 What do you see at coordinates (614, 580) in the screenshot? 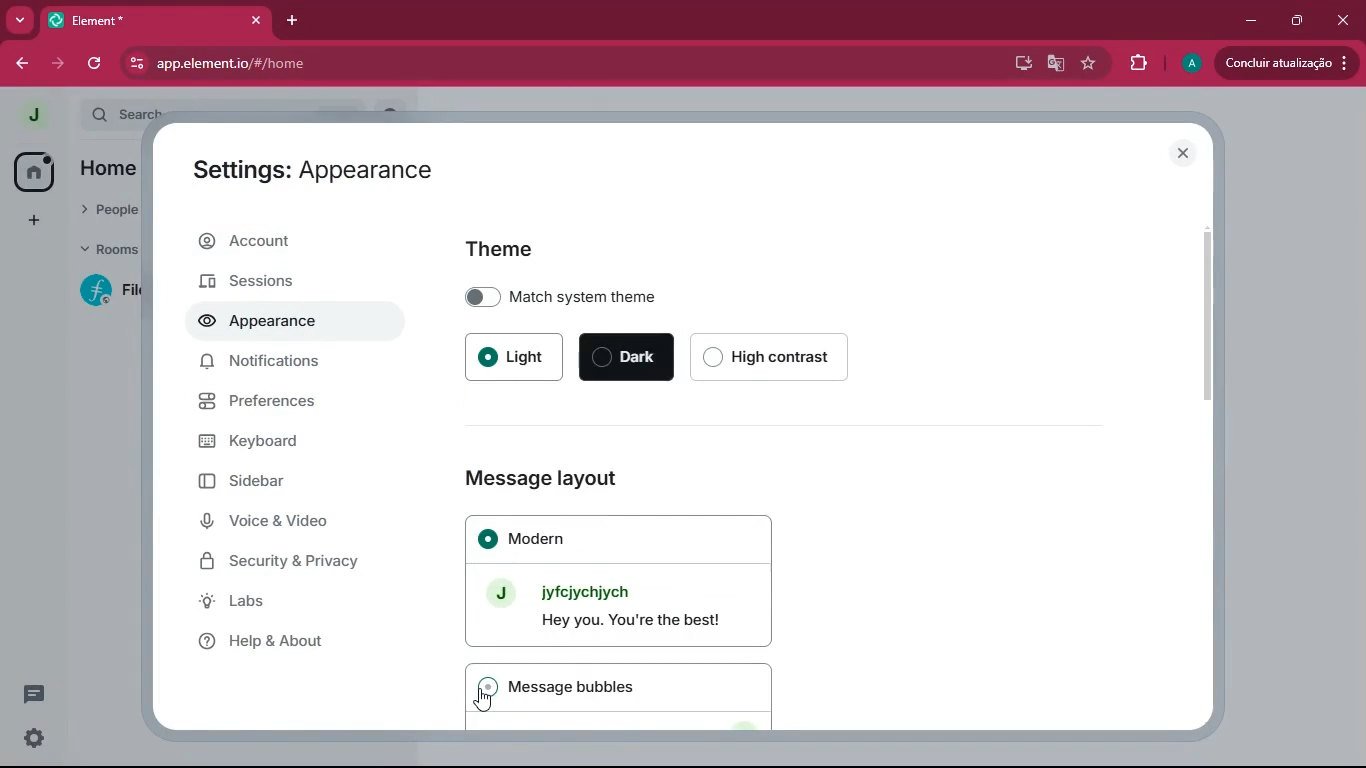
I see `message layout preview` at bounding box center [614, 580].